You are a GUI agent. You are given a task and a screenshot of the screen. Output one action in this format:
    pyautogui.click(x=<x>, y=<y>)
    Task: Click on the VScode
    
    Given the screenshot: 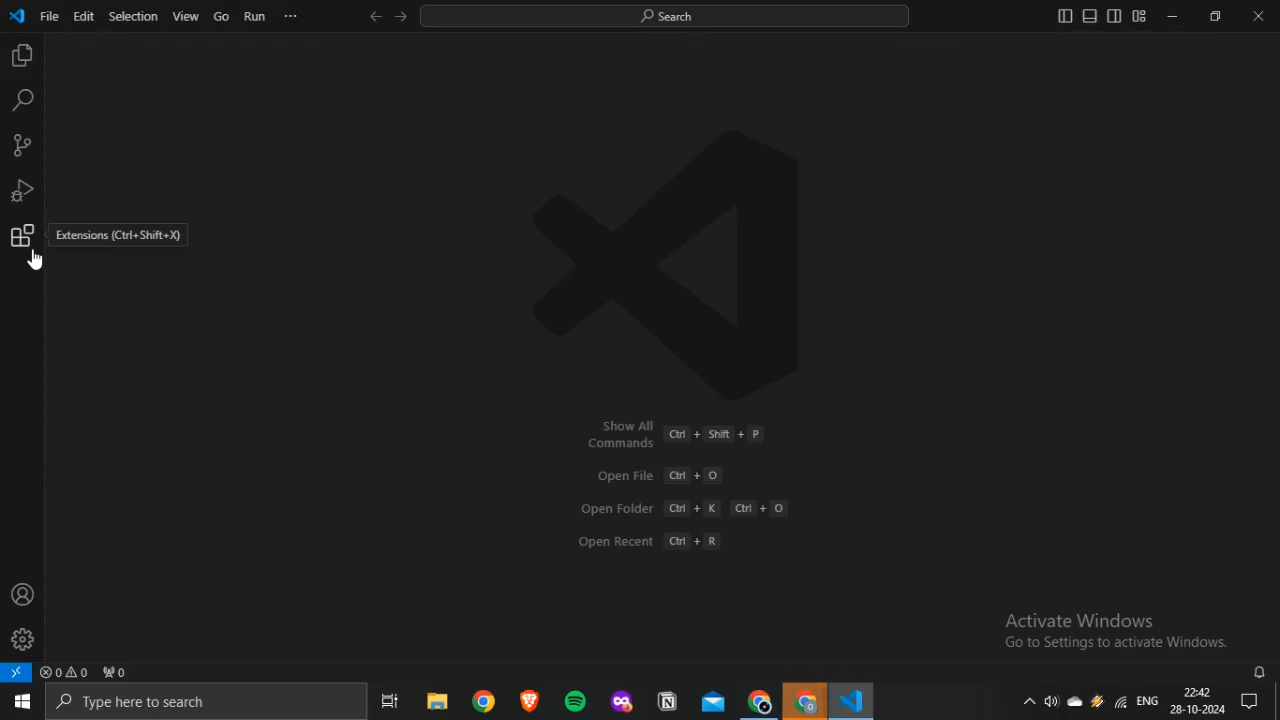 What is the action you would take?
    pyautogui.click(x=850, y=700)
    